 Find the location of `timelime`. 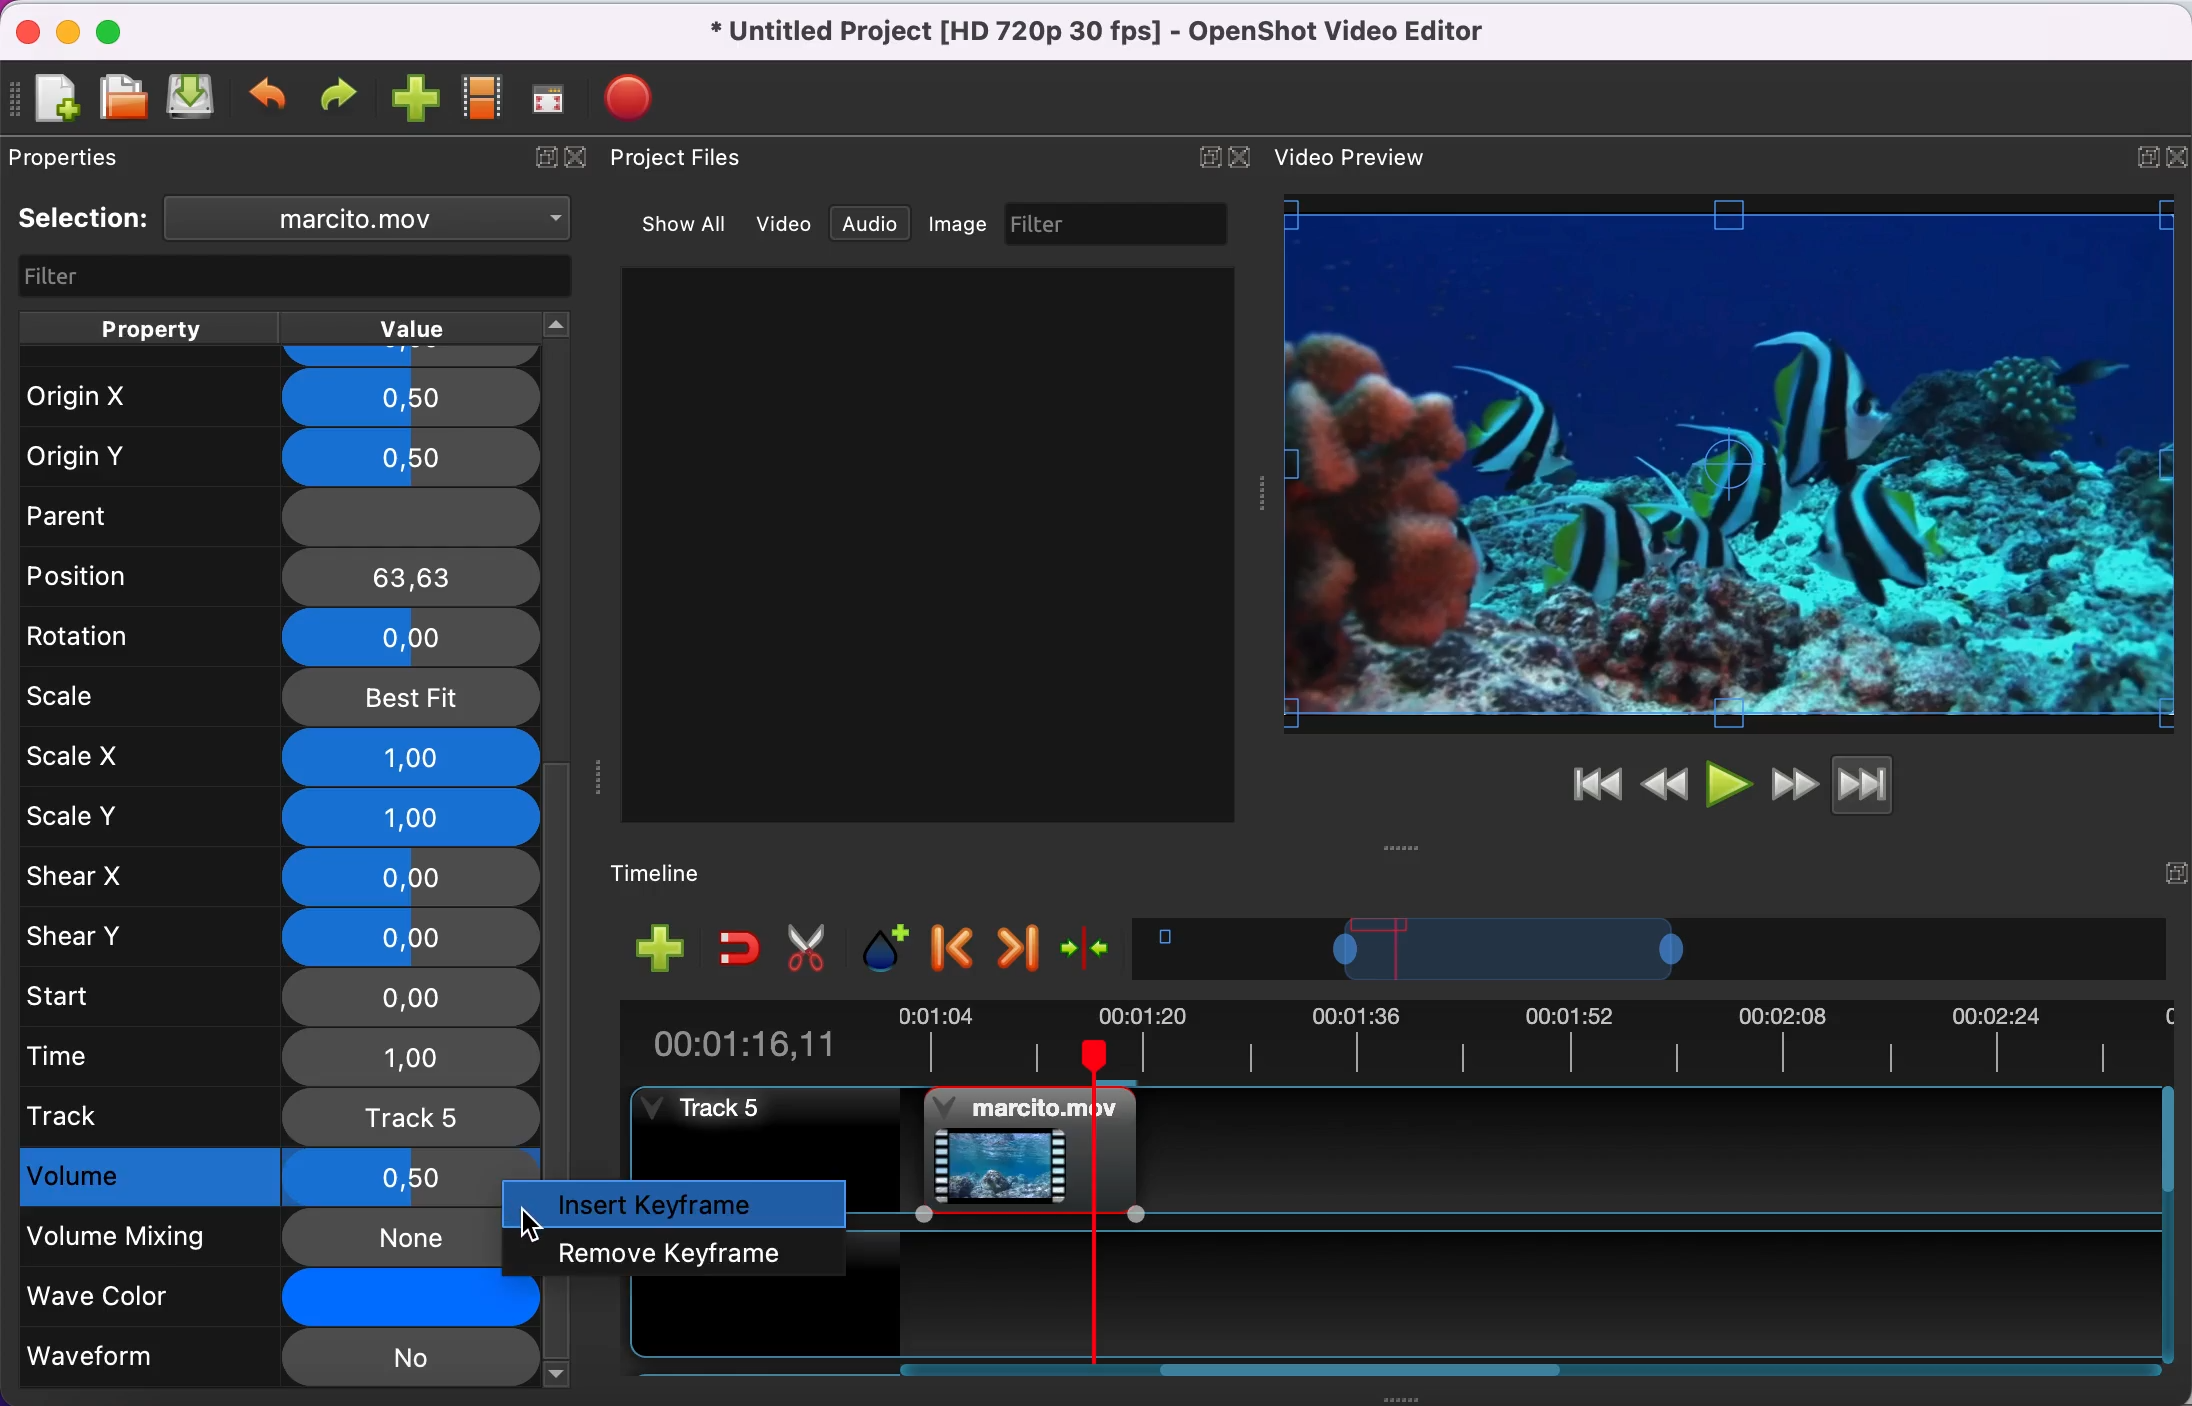

timelime is located at coordinates (673, 872).